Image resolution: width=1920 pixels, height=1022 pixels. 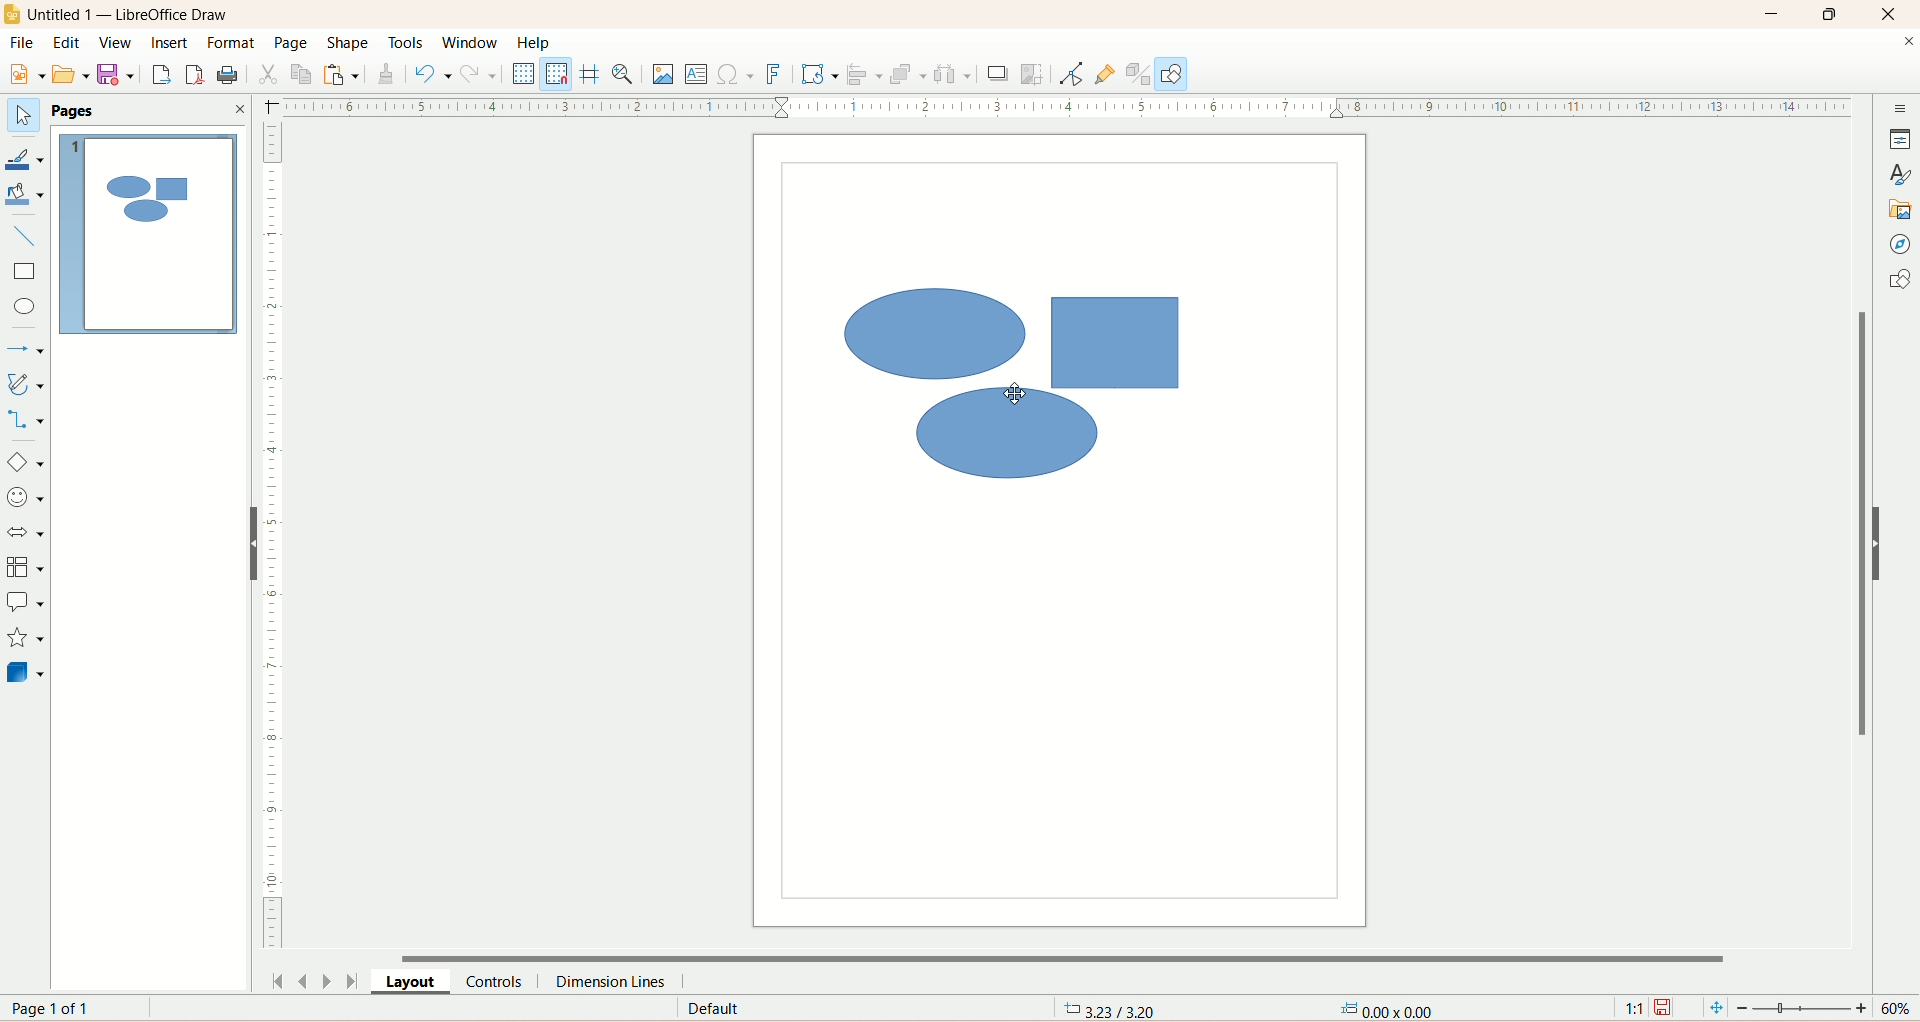 I want to click on special character, so click(x=739, y=76).